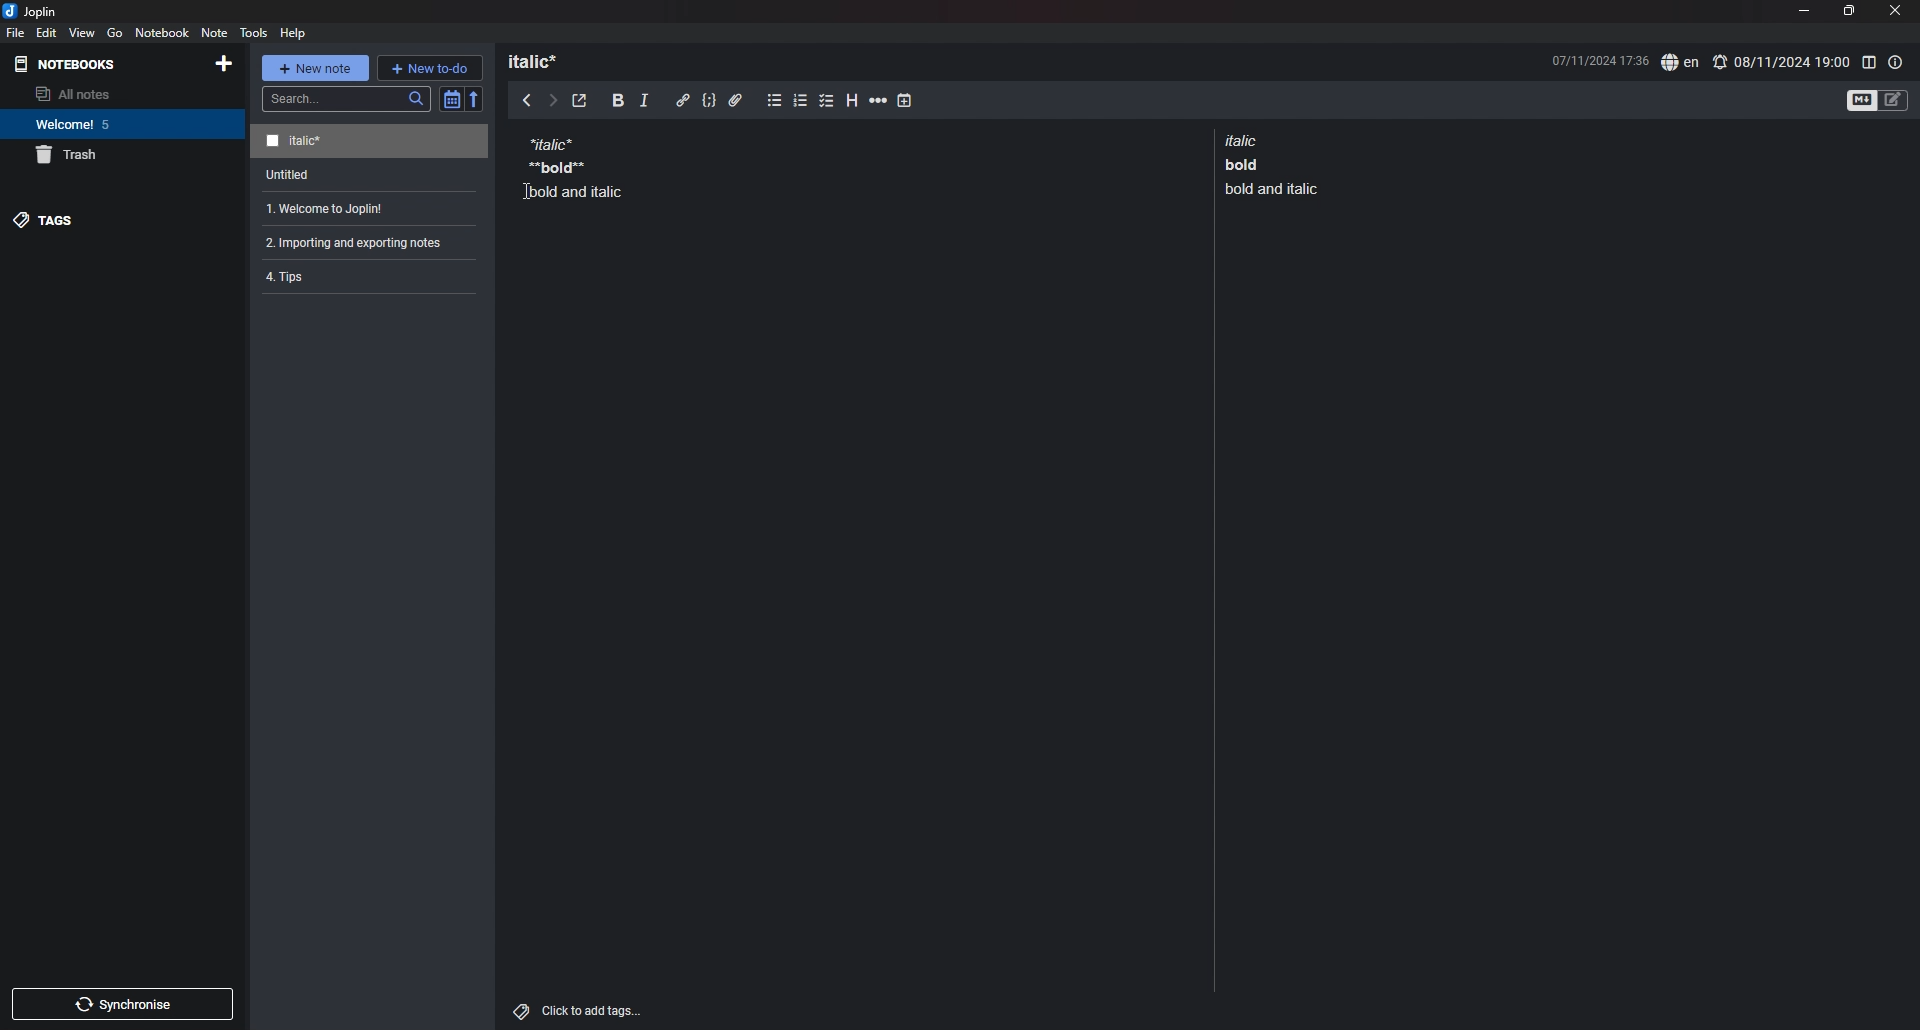 The width and height of the screenshot is (1920, 1030). What do you see at coordinates (708, 101) in the screenshot?
I see `code` at bounding box center [708, 101].